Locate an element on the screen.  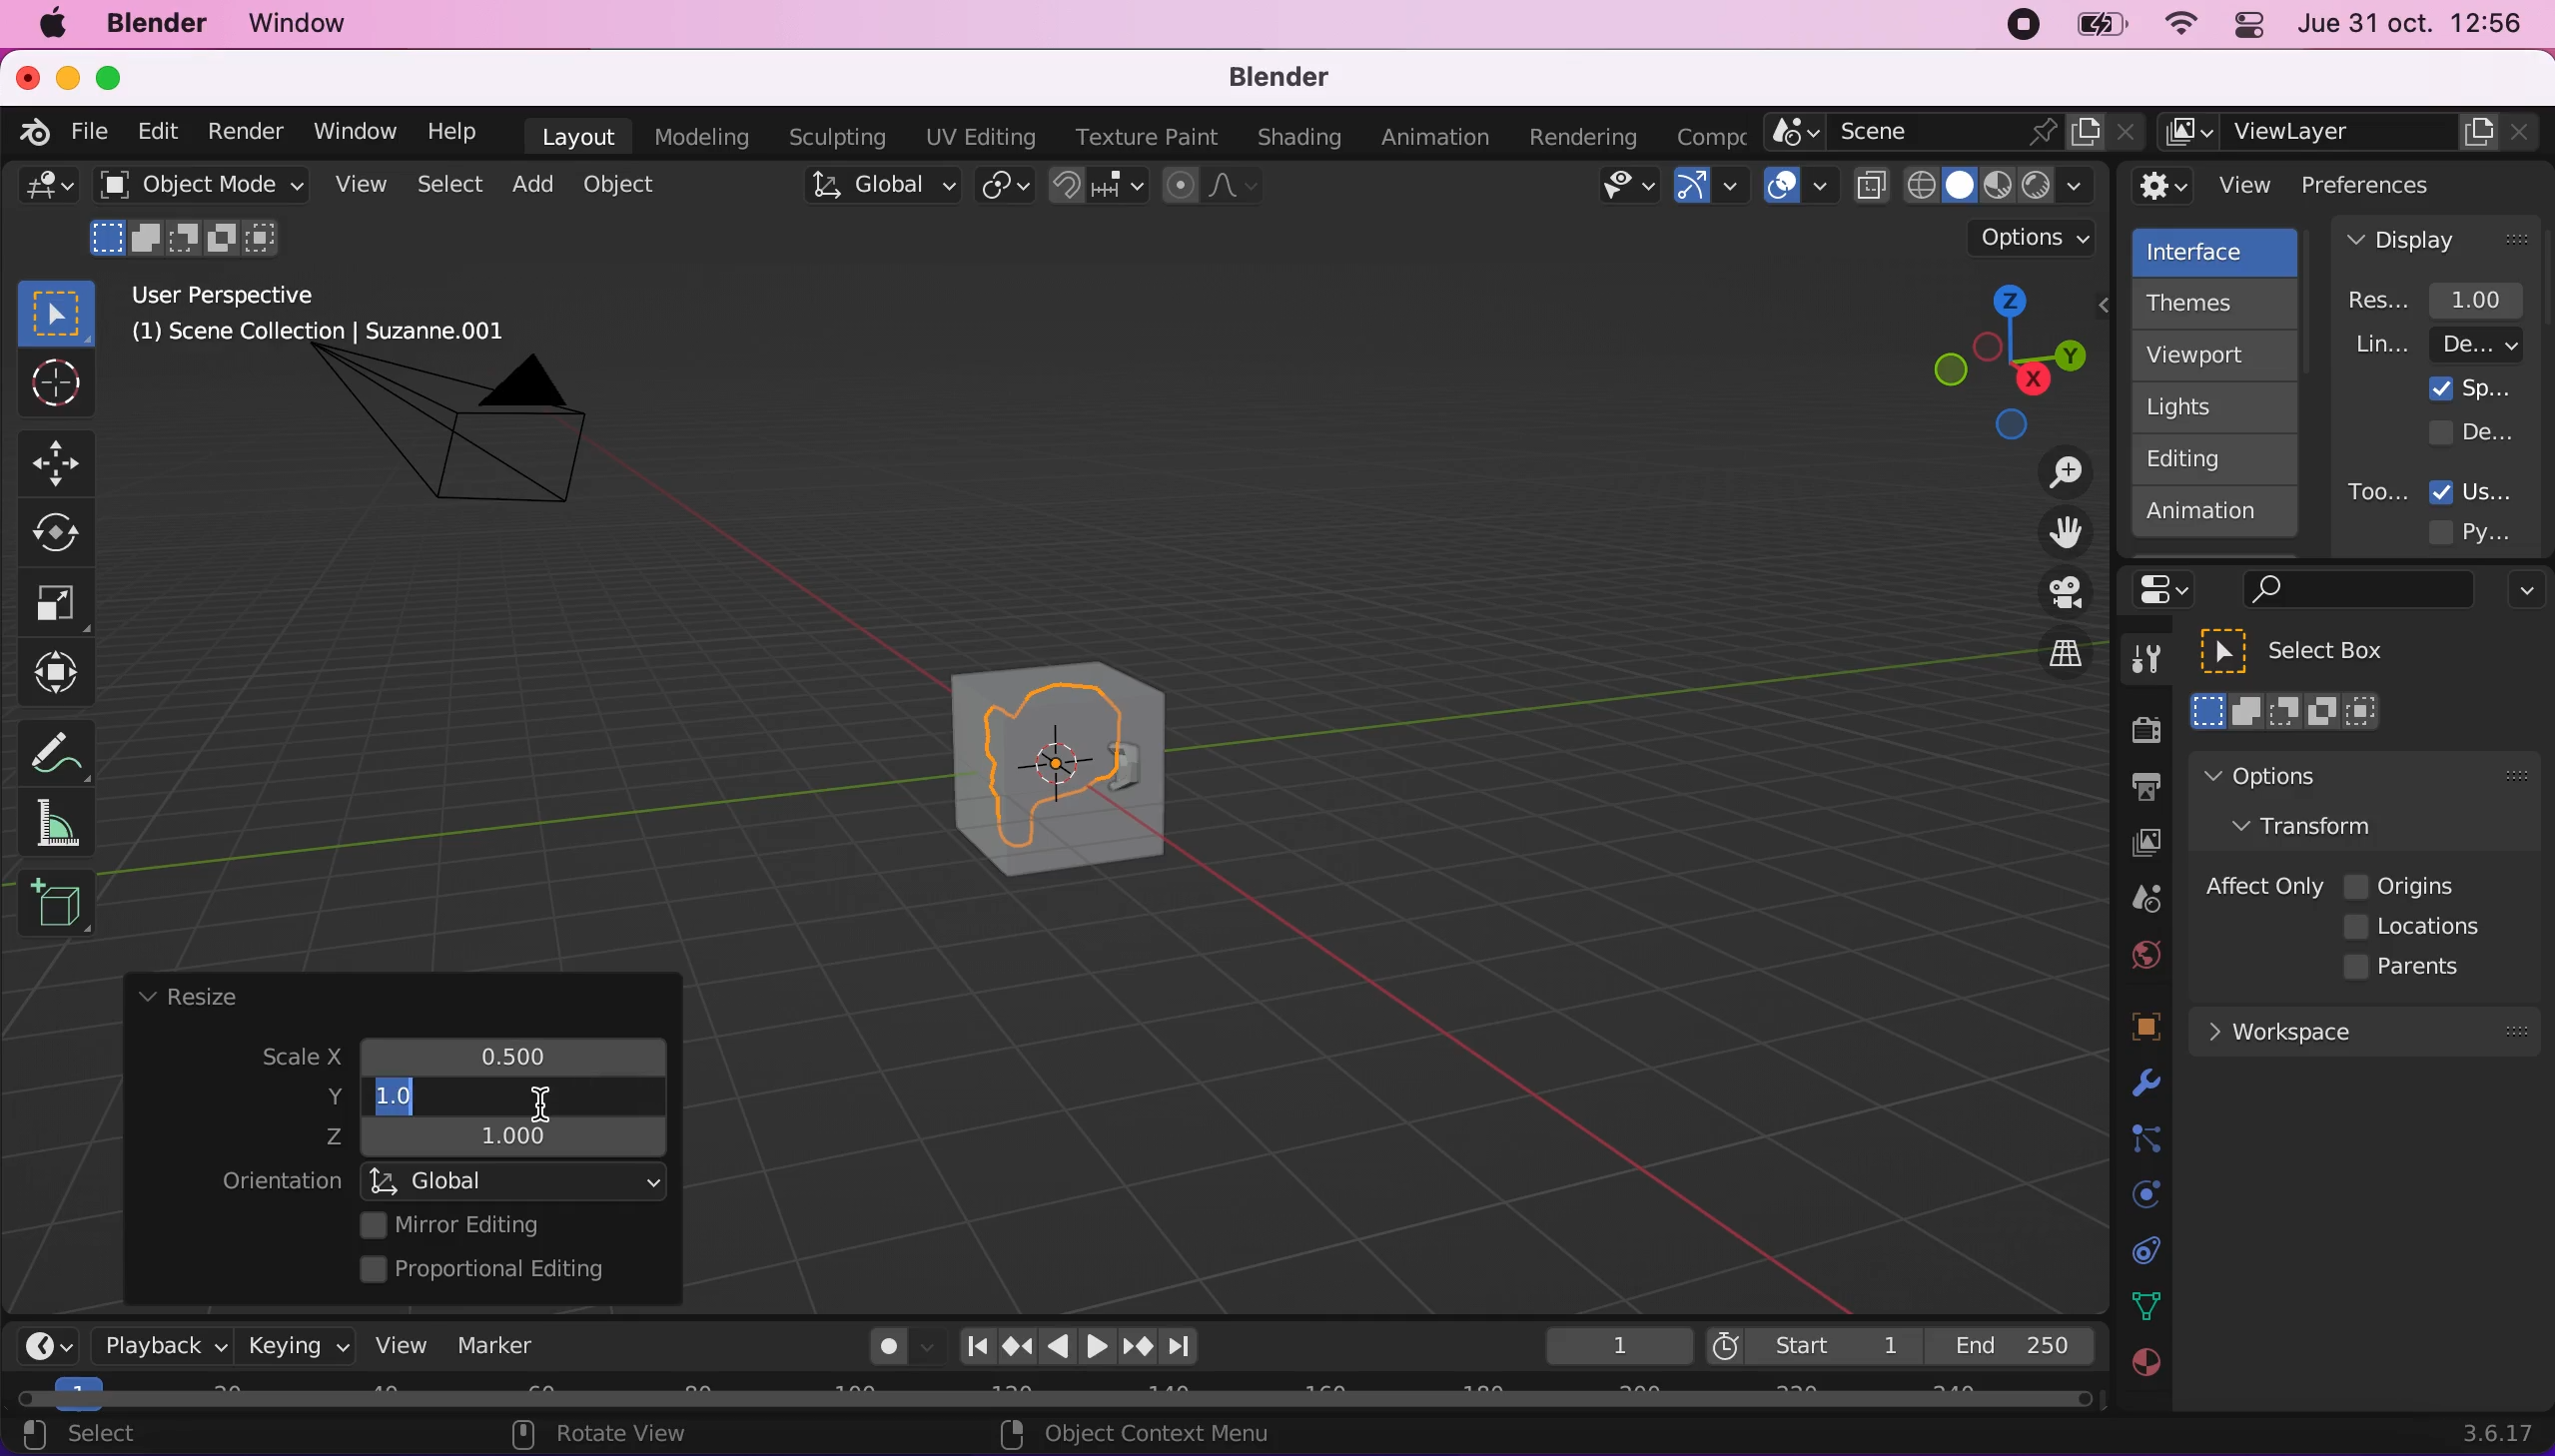
switch the current view is located at coordinates (2044, 671).